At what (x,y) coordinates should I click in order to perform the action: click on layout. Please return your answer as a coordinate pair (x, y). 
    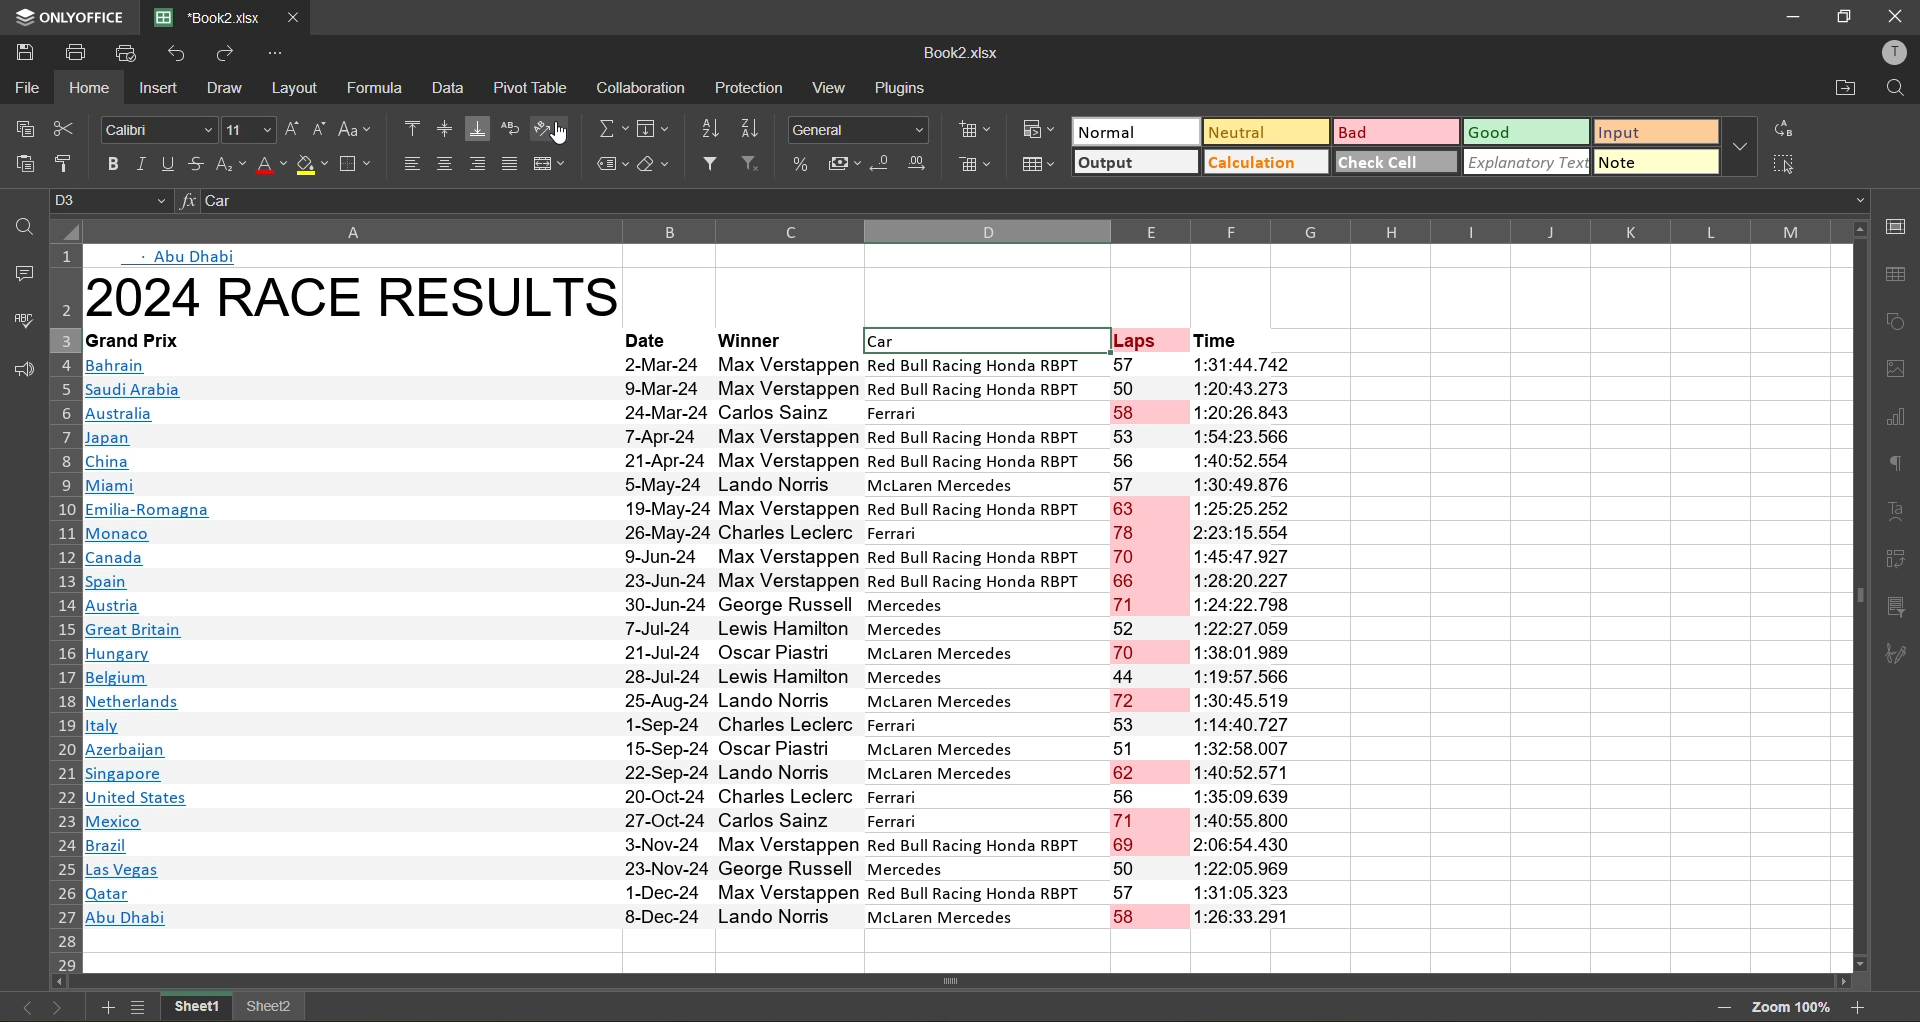
    Looking at the image, I should click on (292, 90).